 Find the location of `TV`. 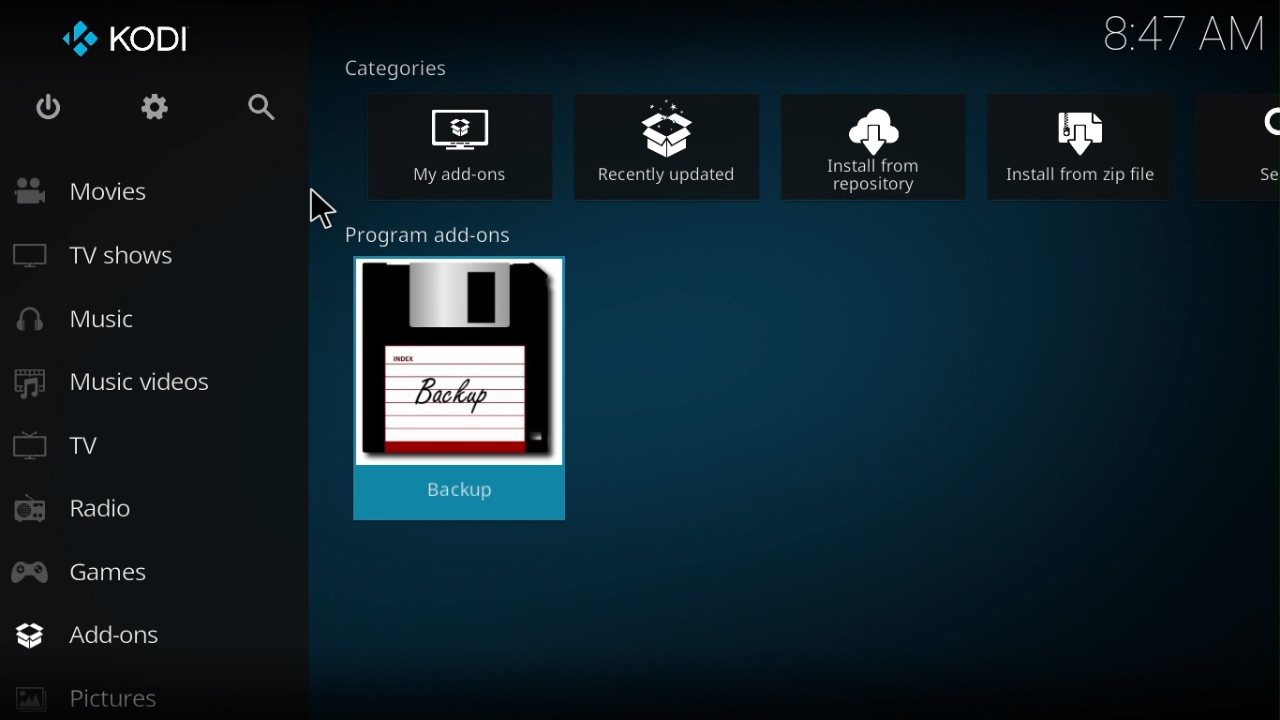

TV is located at coordinates (71, 442).